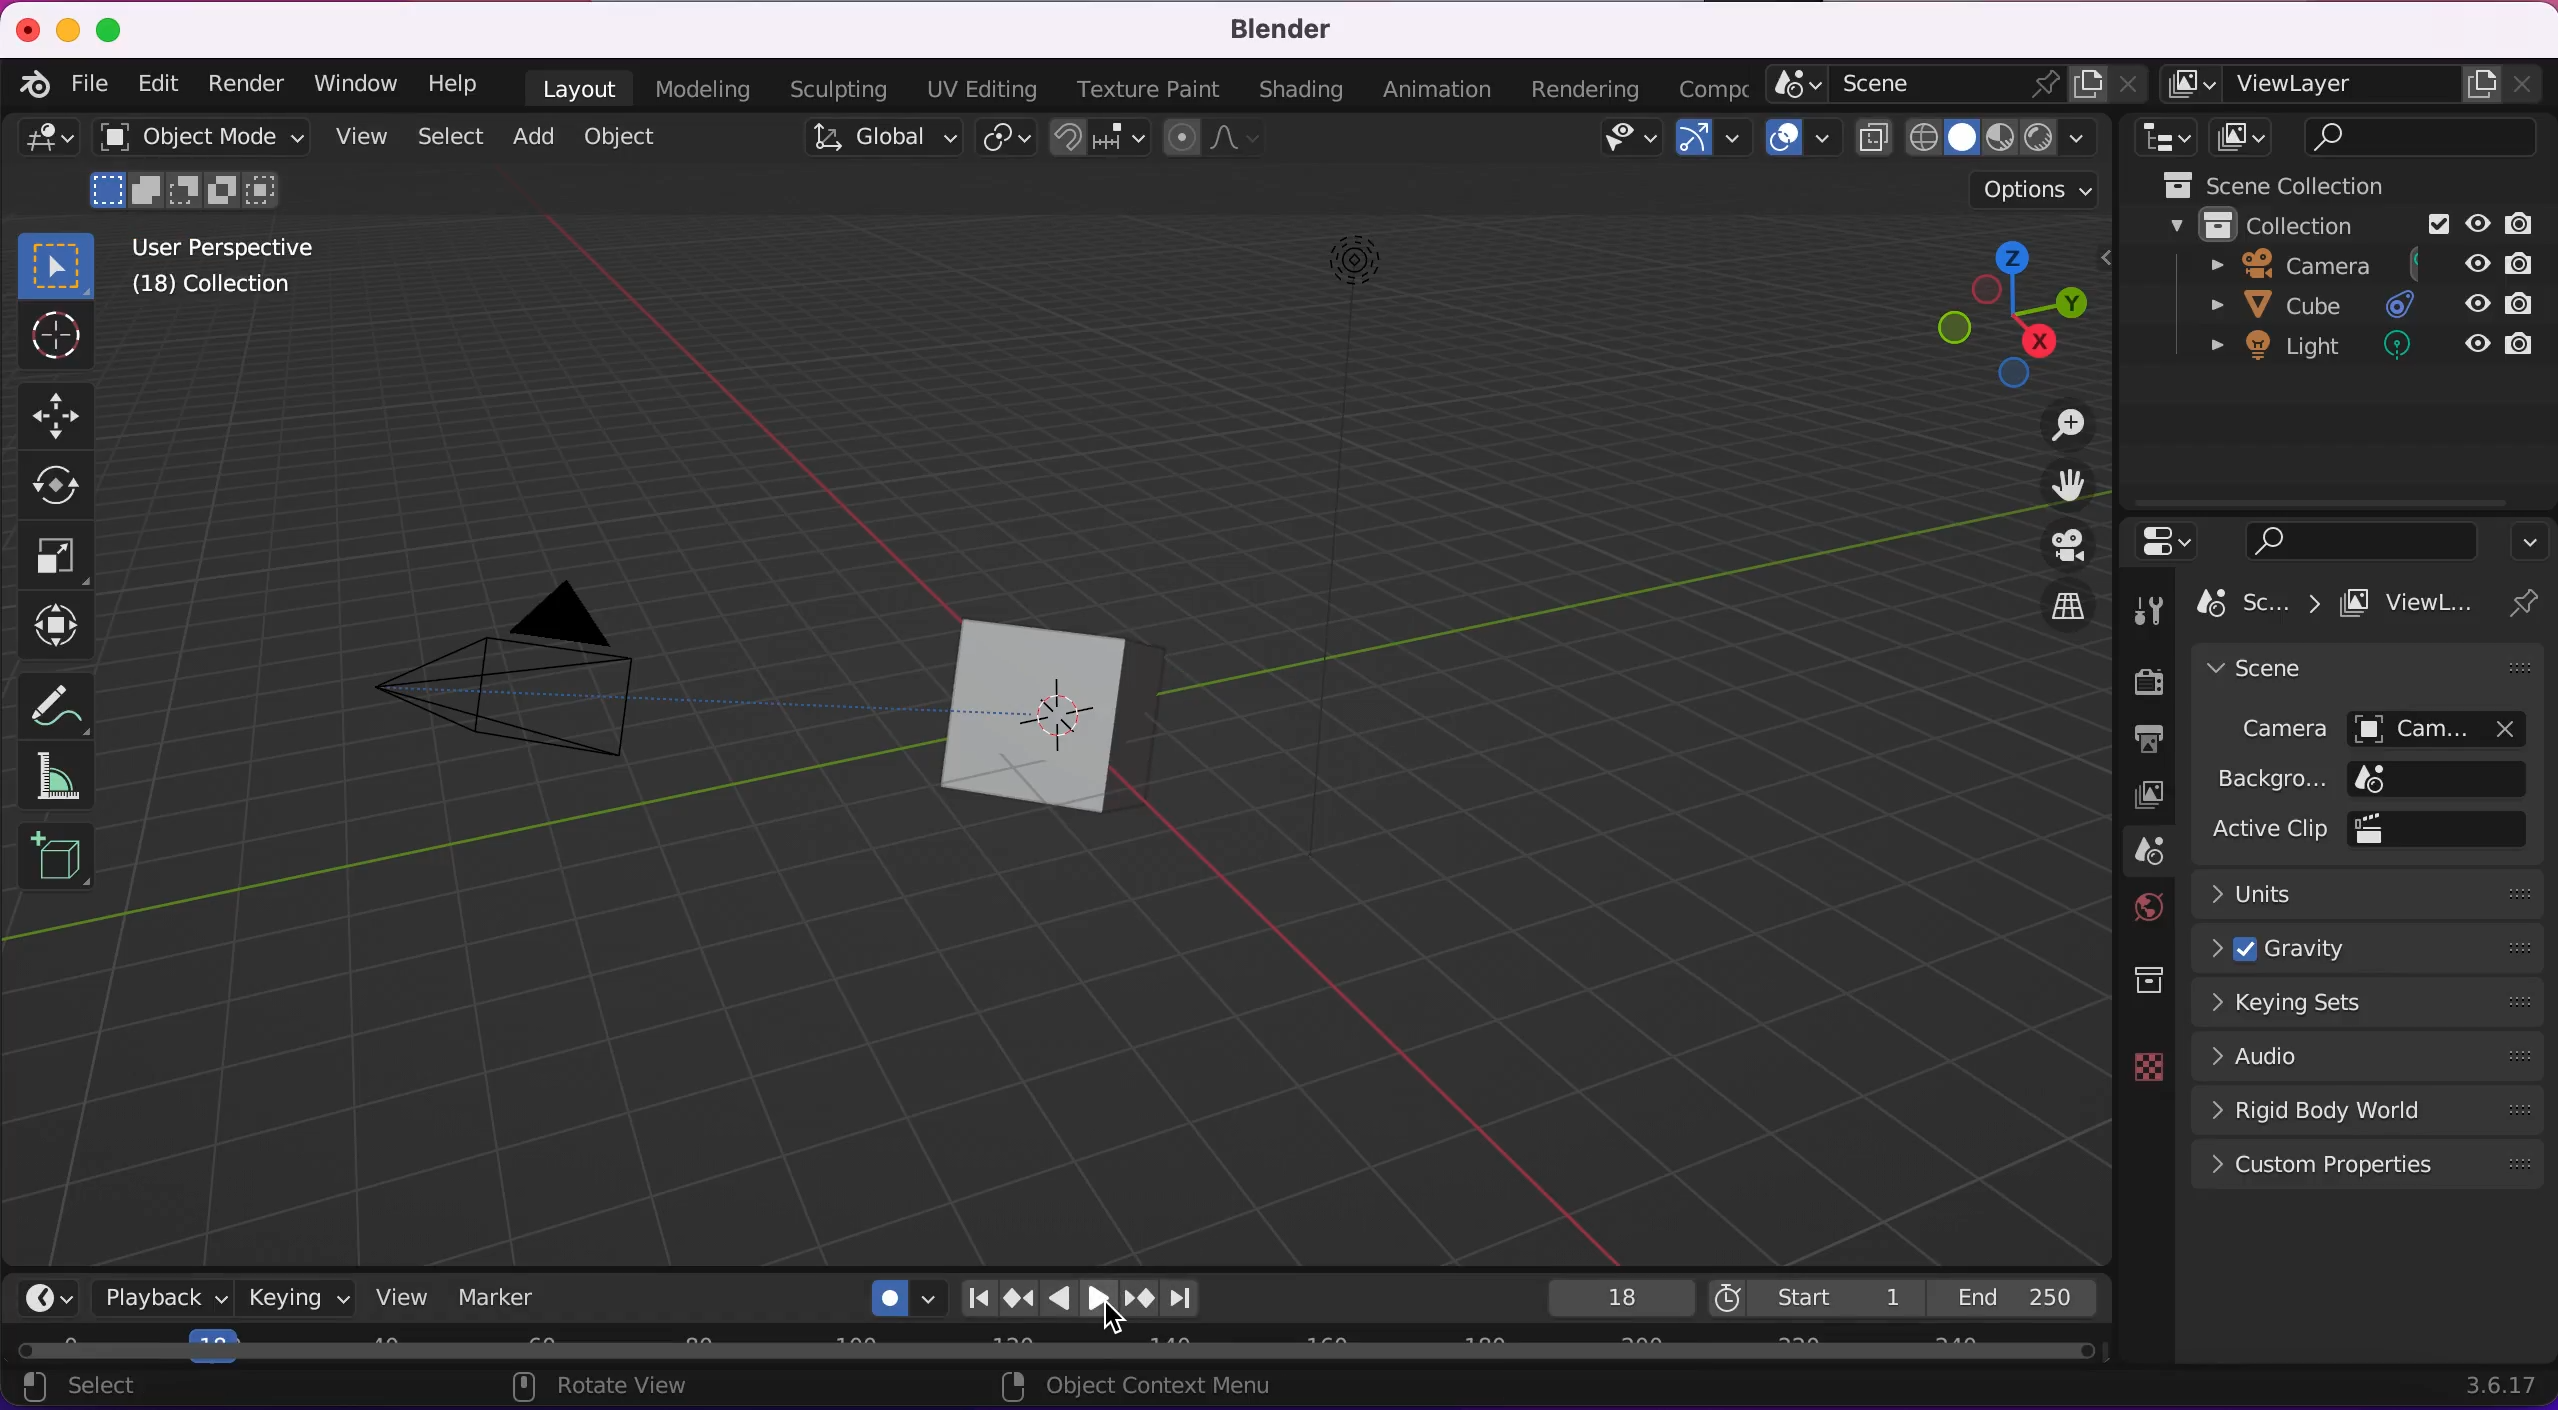 This screenshot has width=2558, height=1410. I want to click on active clip, so click(2361, 830).